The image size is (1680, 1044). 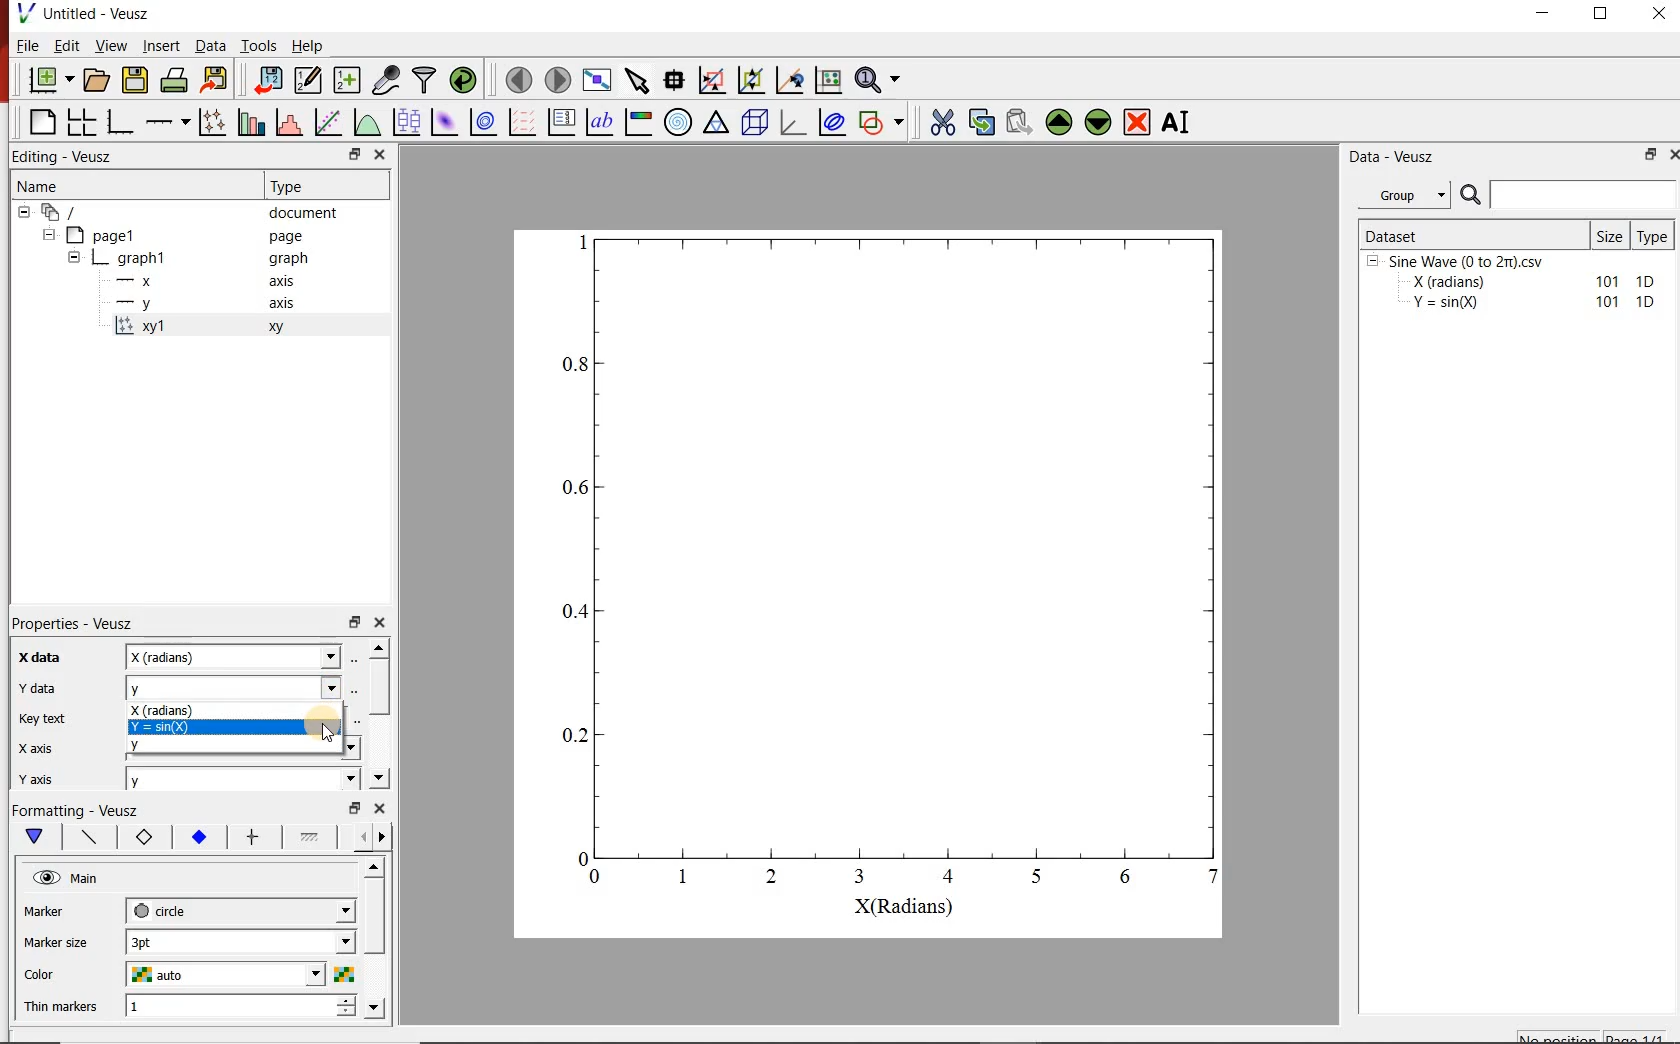 I want to click on click to recentre graph, so click(x=790, y=77).